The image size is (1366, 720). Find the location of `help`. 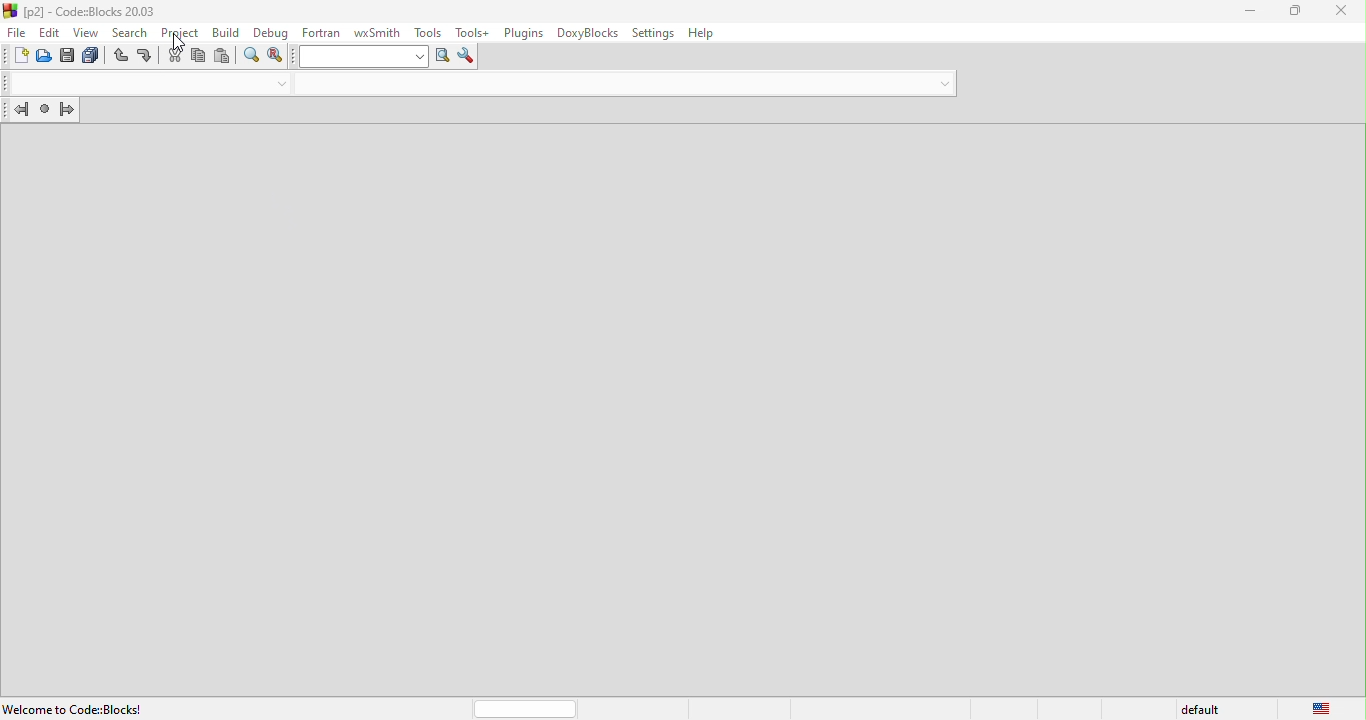

help is located at coordinates (707, 33).